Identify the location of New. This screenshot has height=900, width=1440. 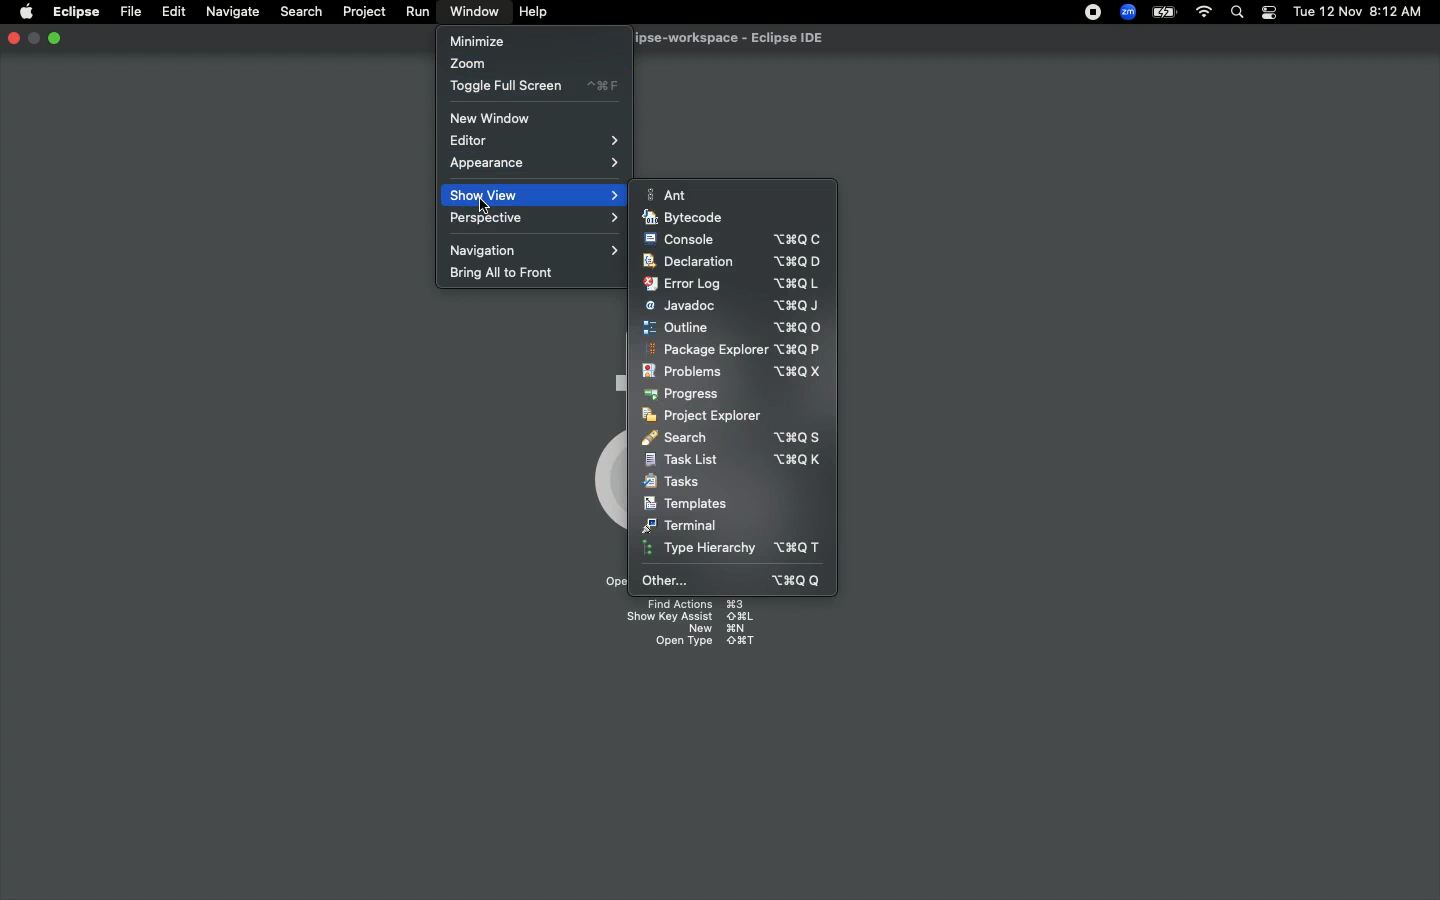
(718, 630).